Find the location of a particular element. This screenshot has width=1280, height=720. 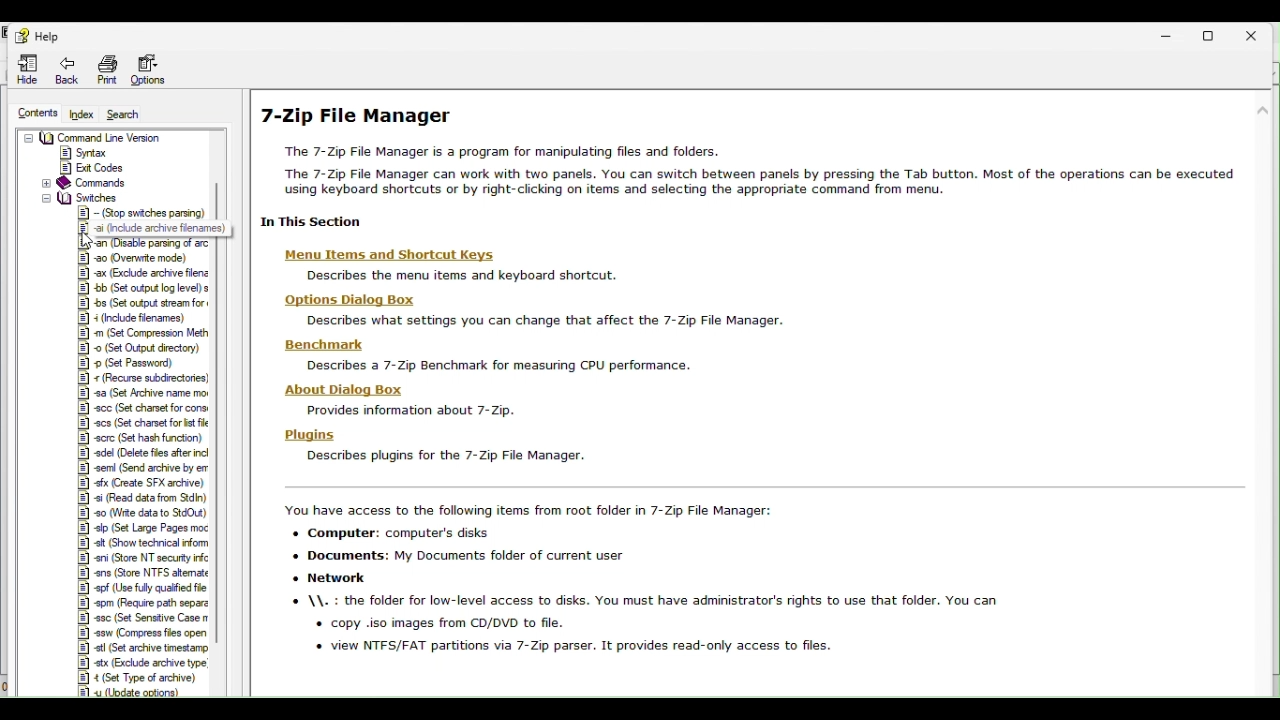

J. 9 (include archive filenames) is located at coordinates (154, 230).